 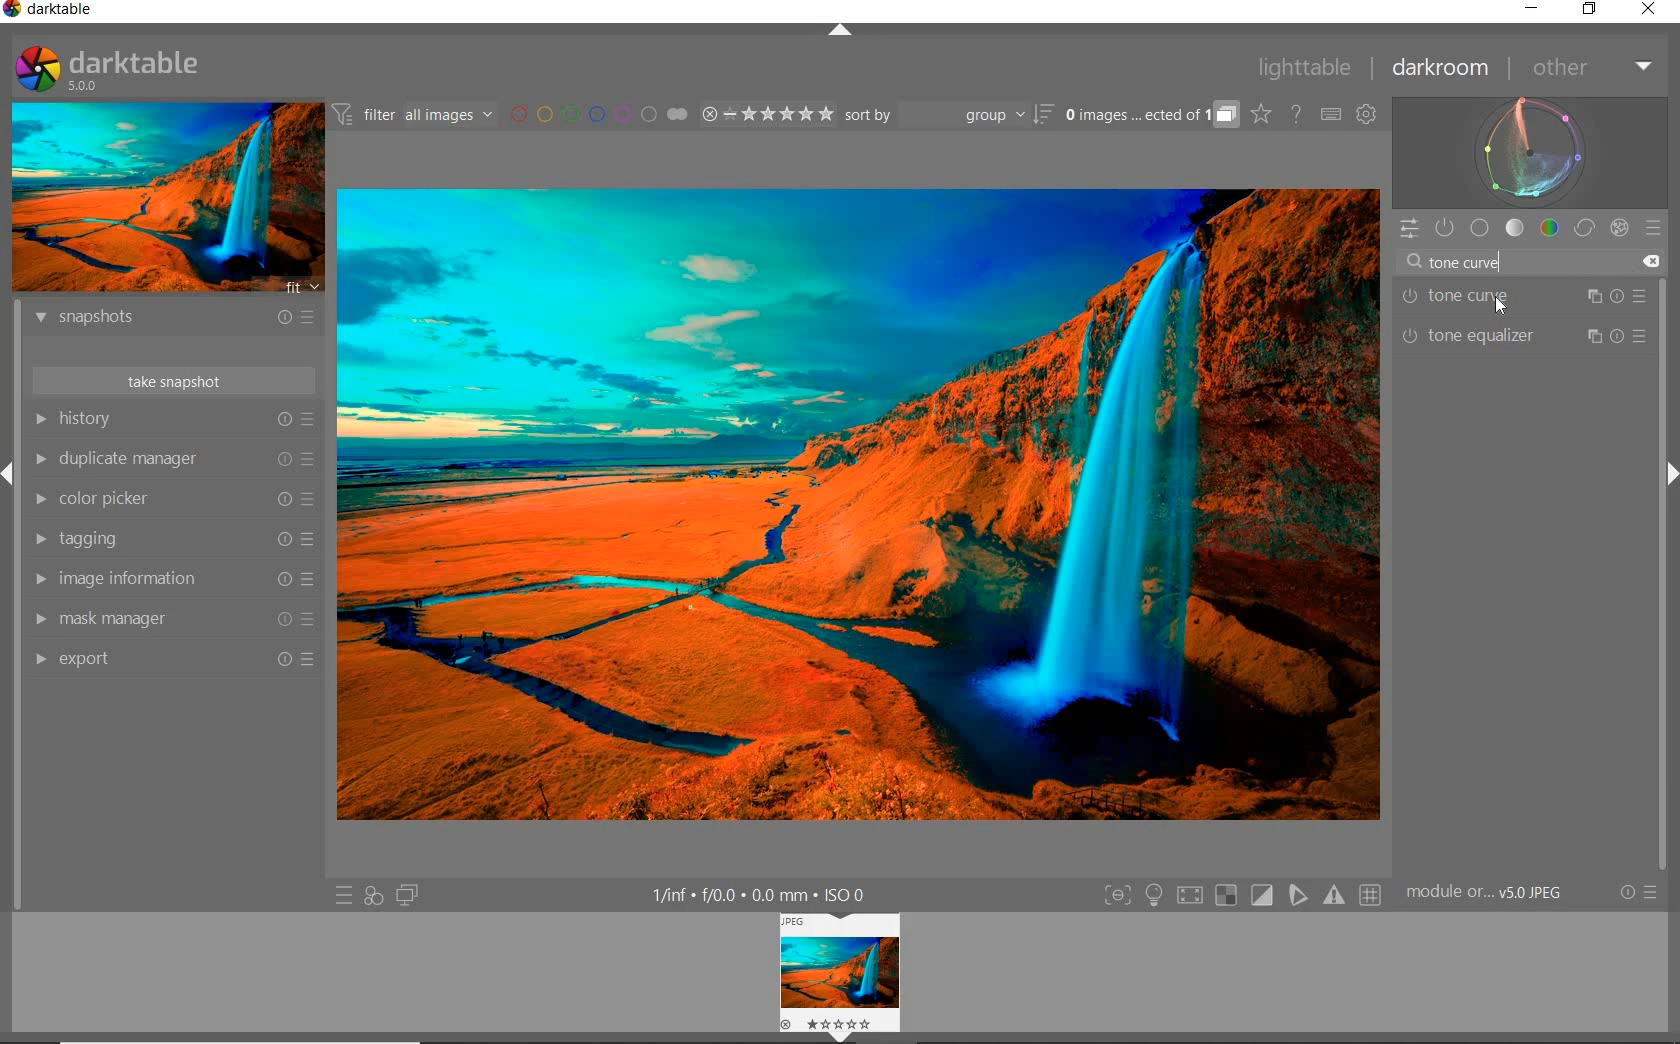 I want to click on EXPAND GROUPED IMAGES, so click(x=1152, y=115).